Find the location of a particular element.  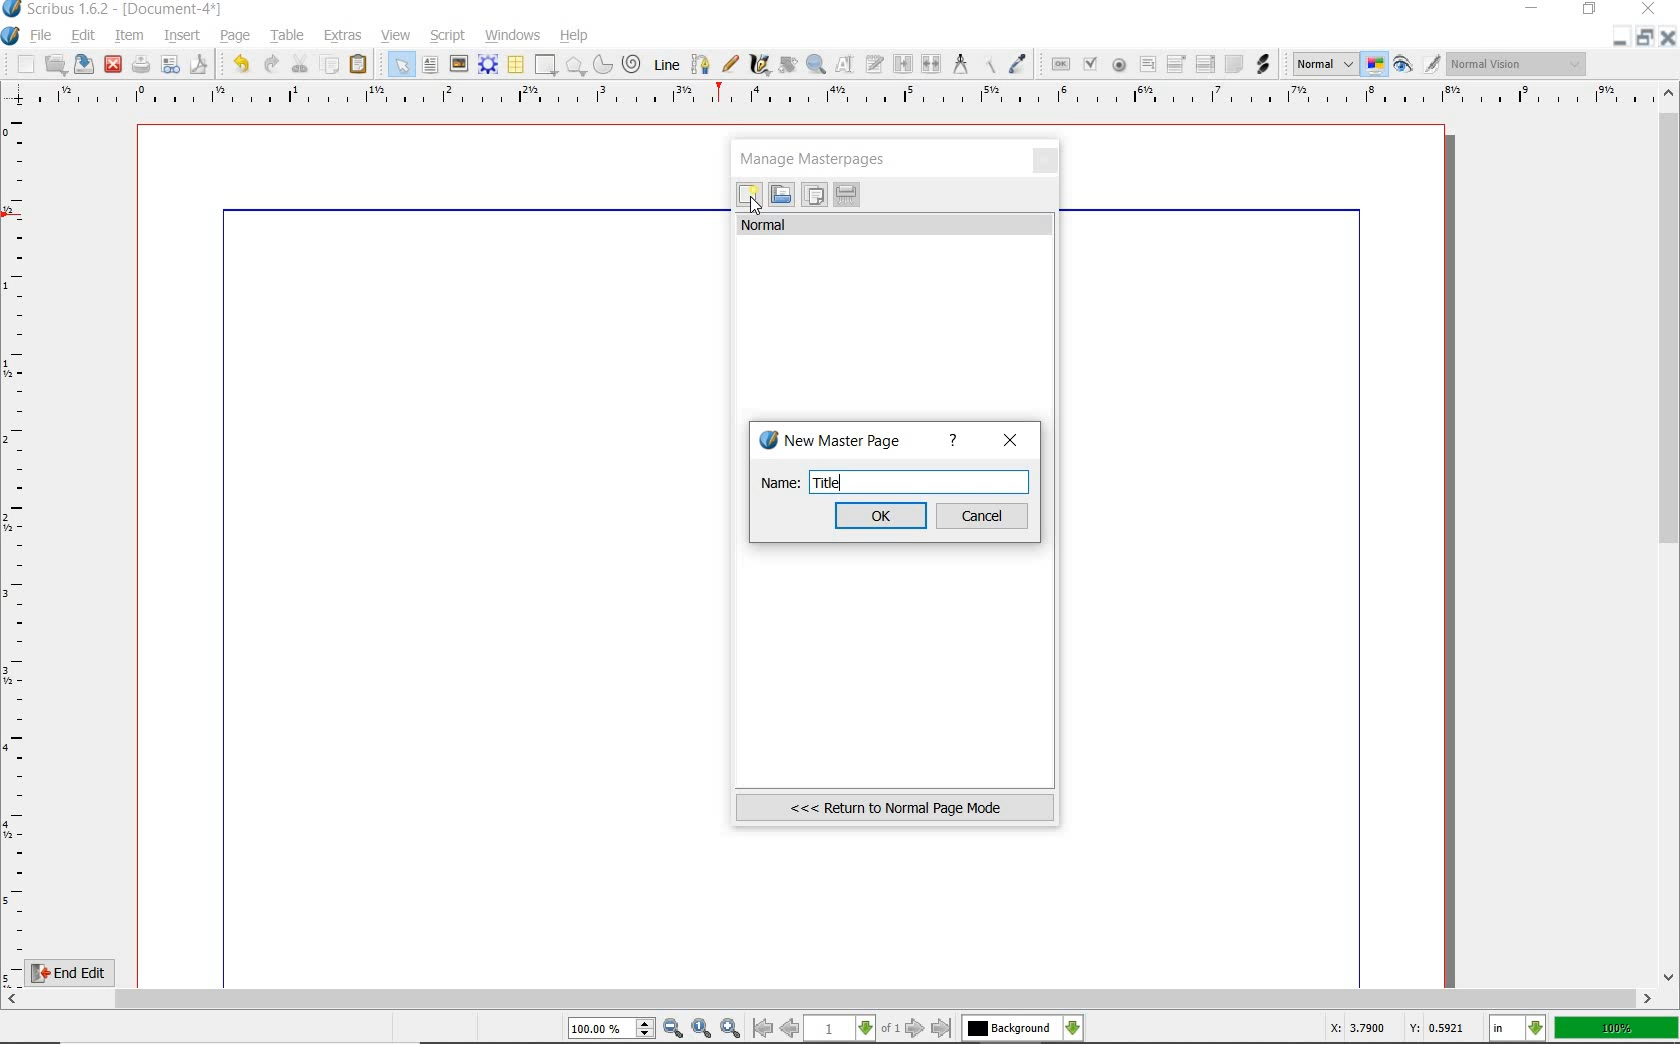

select is located at coordinates (397, 64).